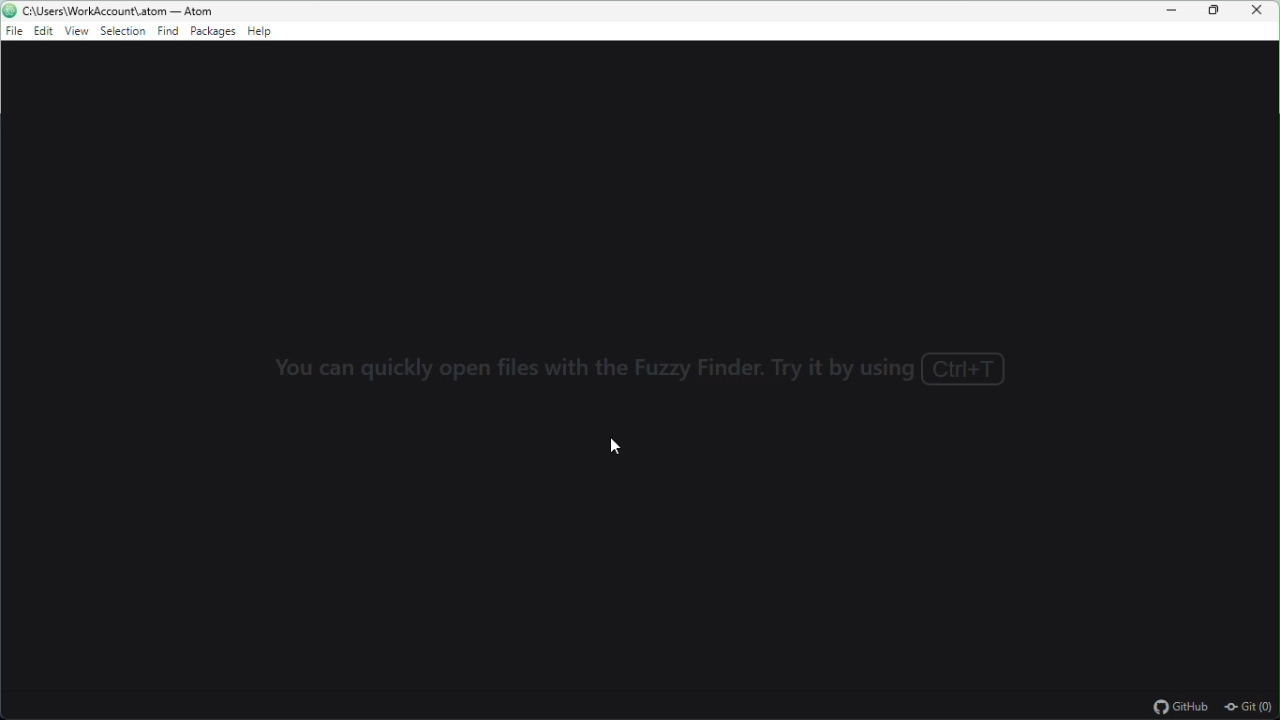 This screenshot has height=720, width=1280. I want to click on Minimize, so click(1174, 11).